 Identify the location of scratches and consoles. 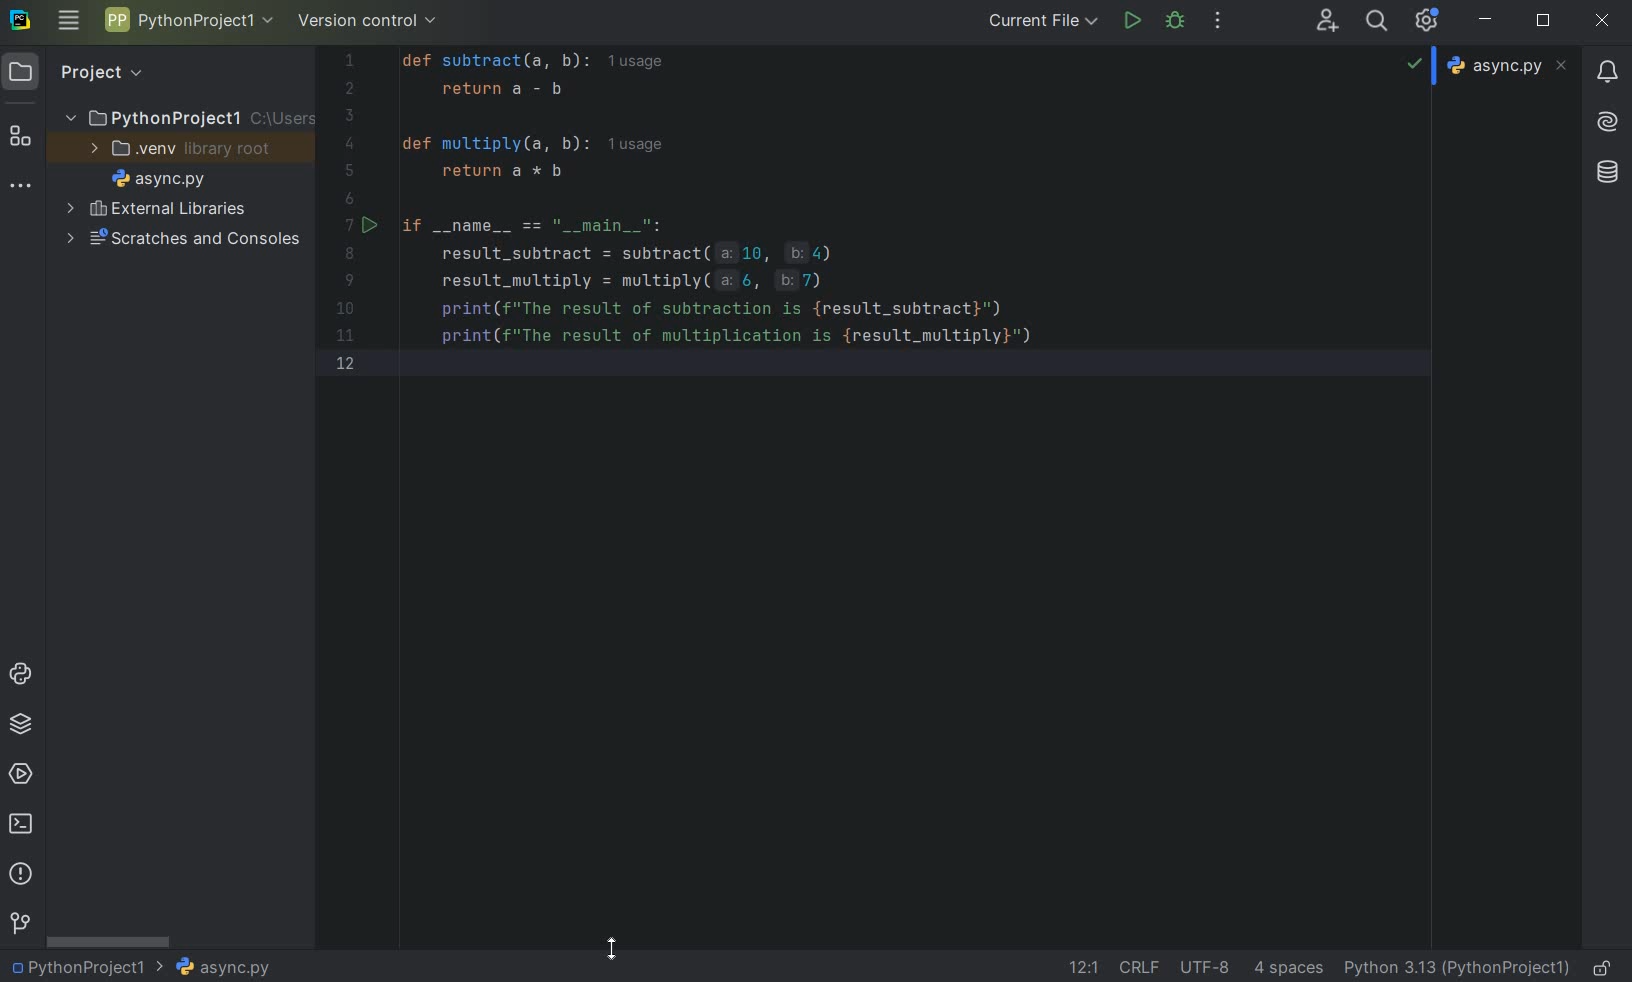
(182, 241).